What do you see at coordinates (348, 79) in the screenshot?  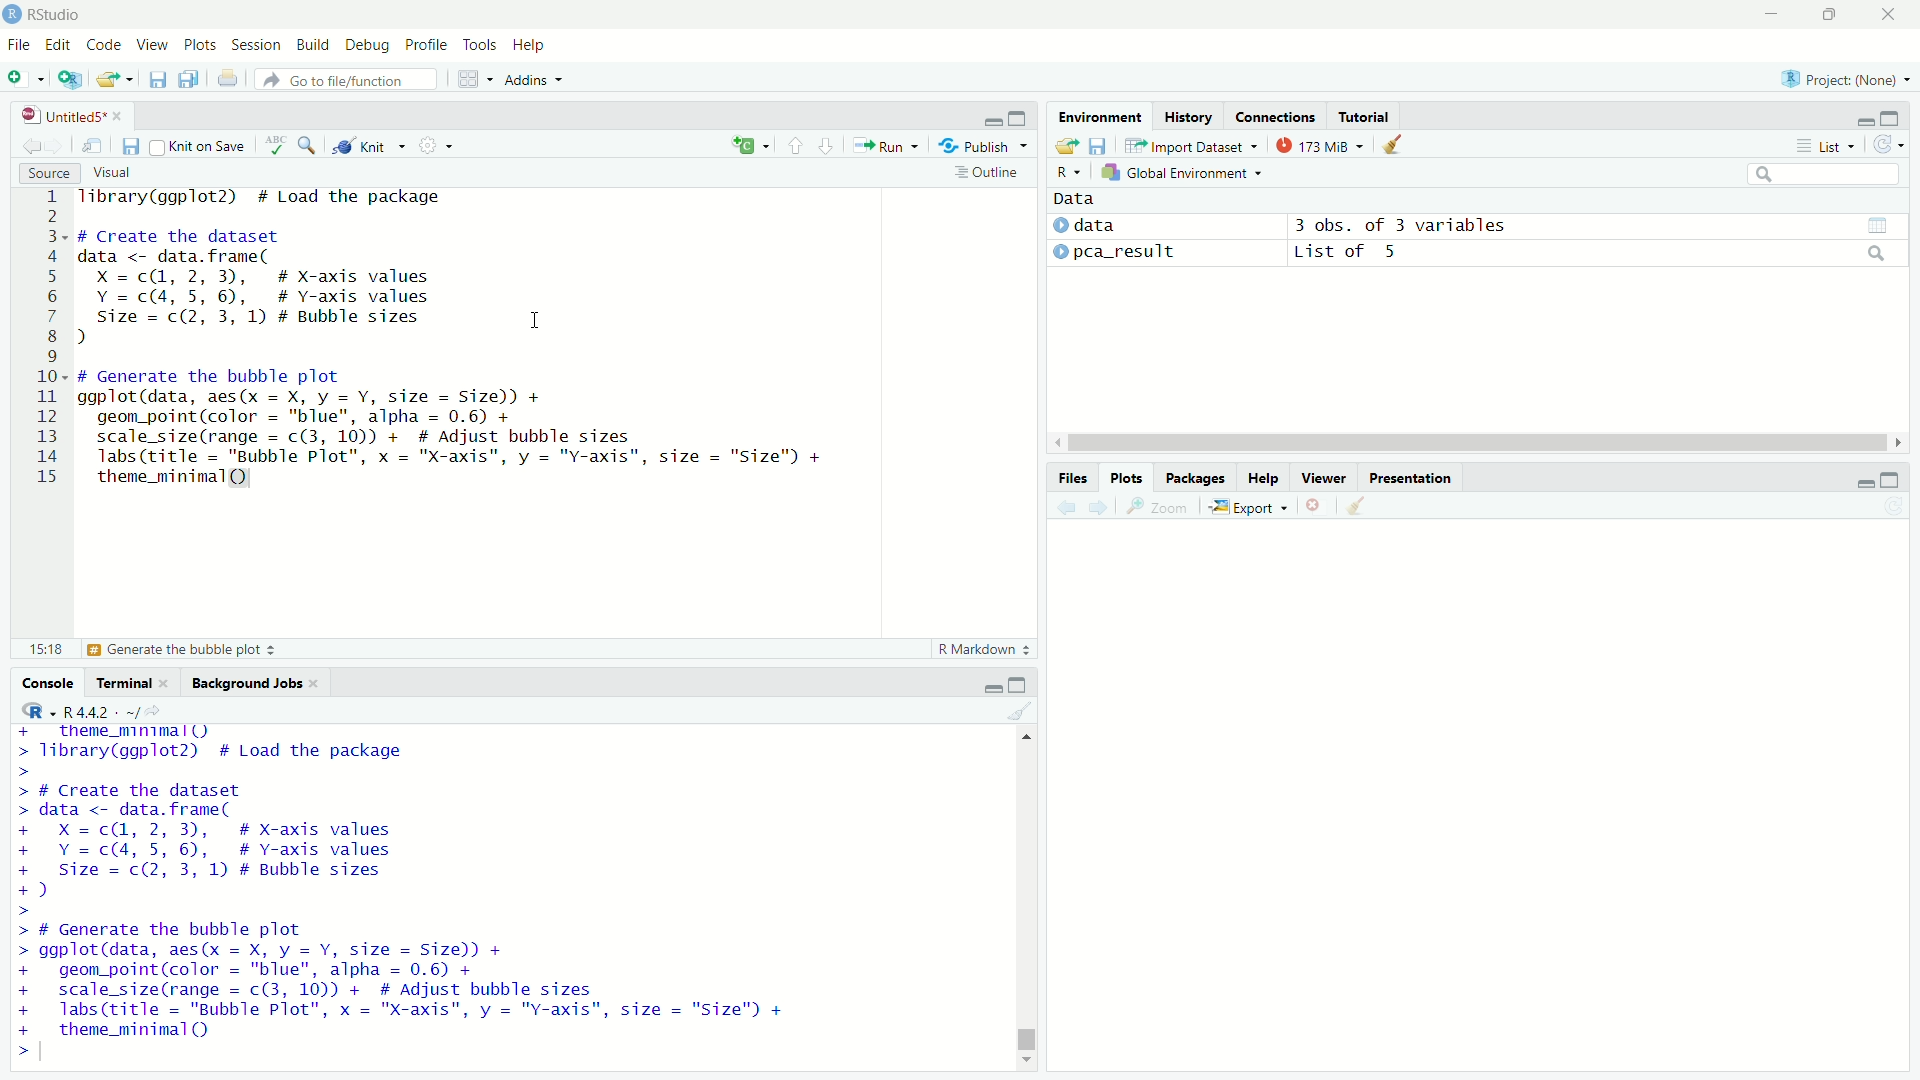 I see `go to file/function` at bounding box center [348, 79].